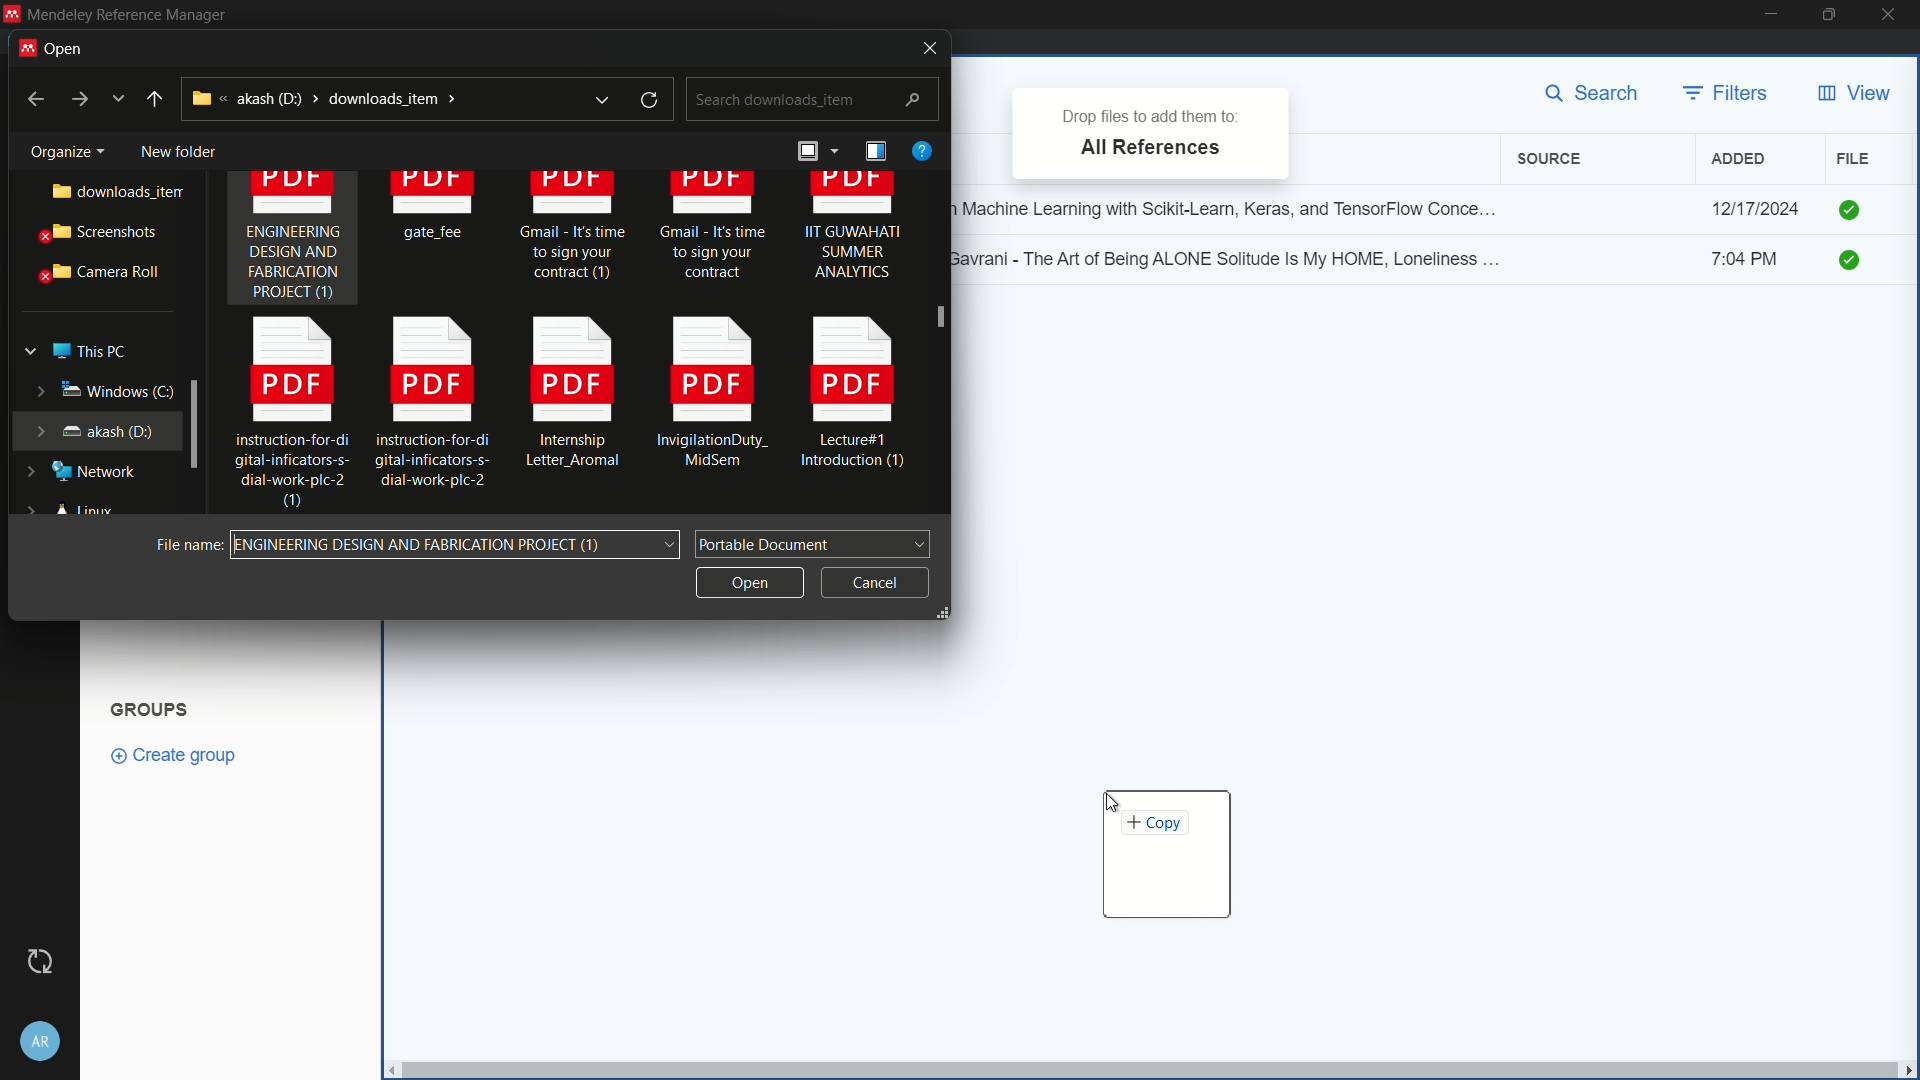 The image size is (1920, 1080). I want to click on Mendeley Reference Manager, so click(127, 14).